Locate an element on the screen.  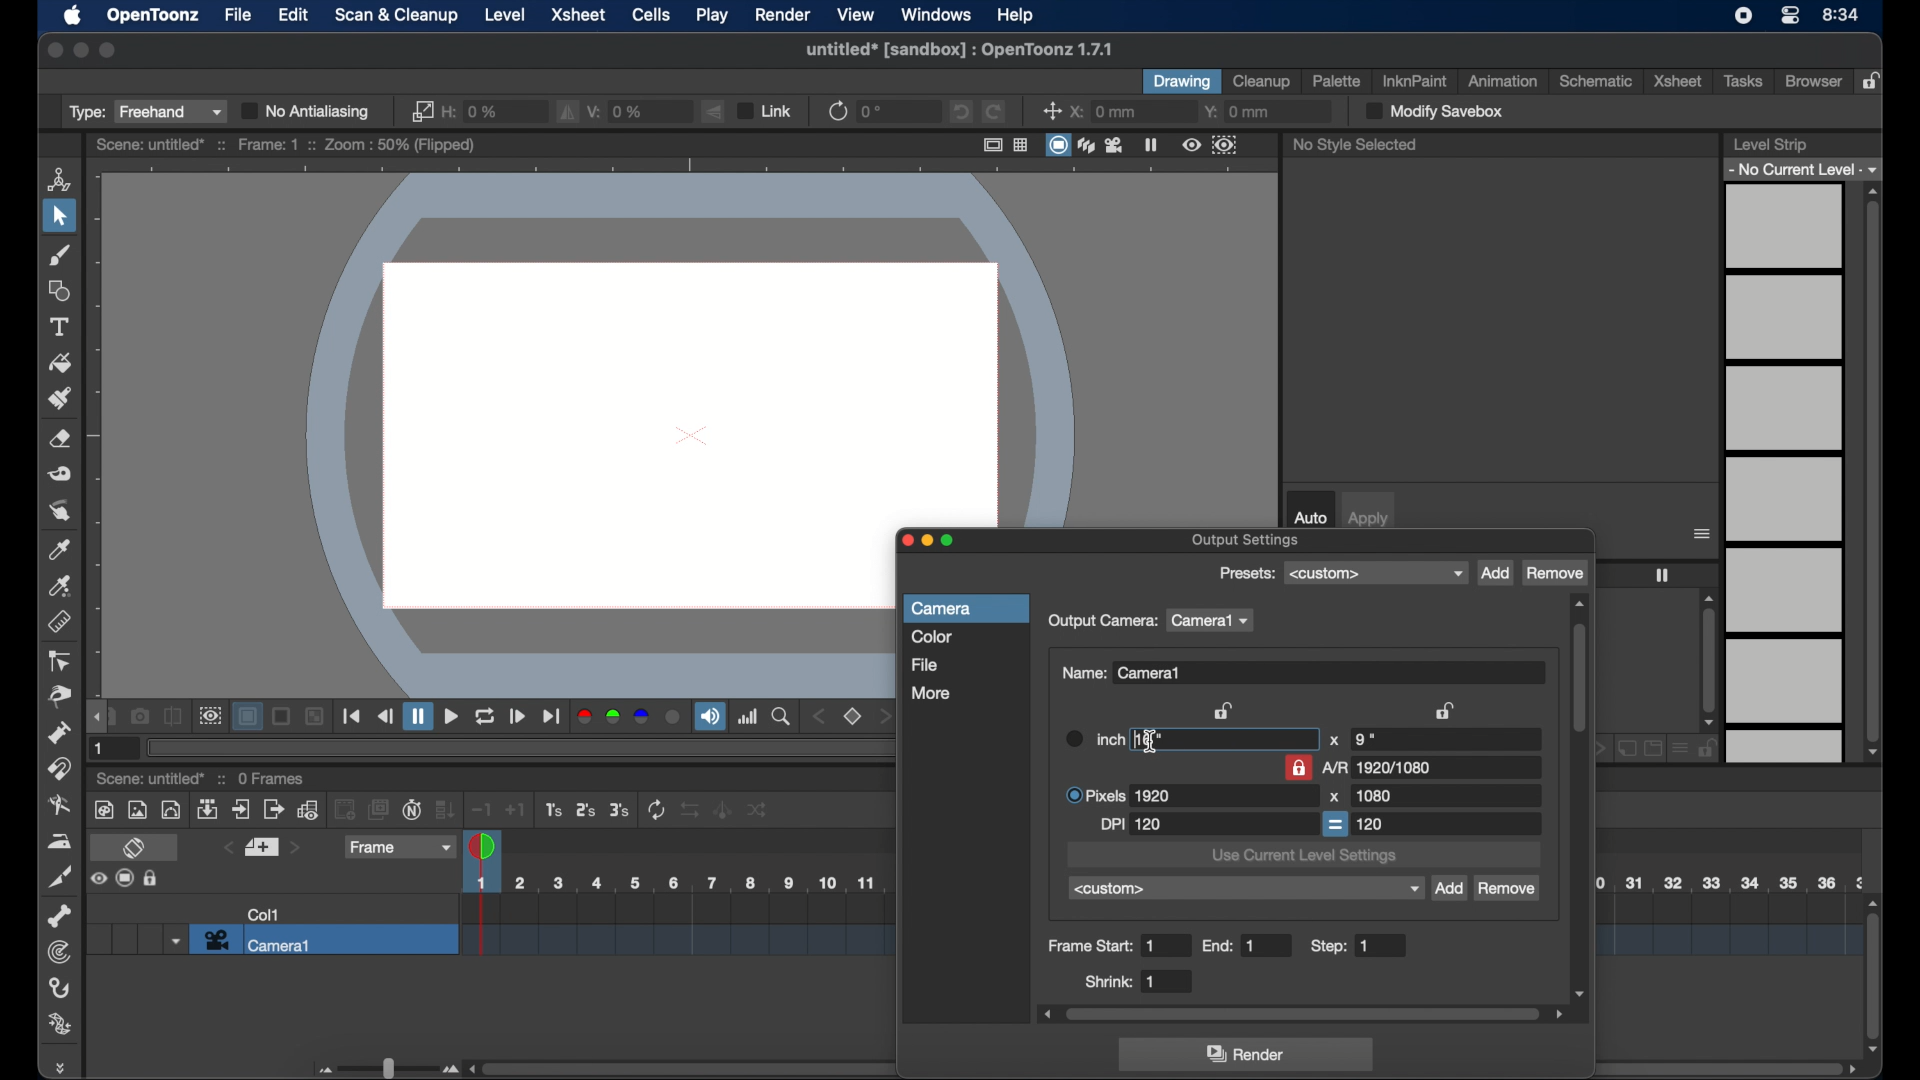
 is located at coordinates (242, 811).